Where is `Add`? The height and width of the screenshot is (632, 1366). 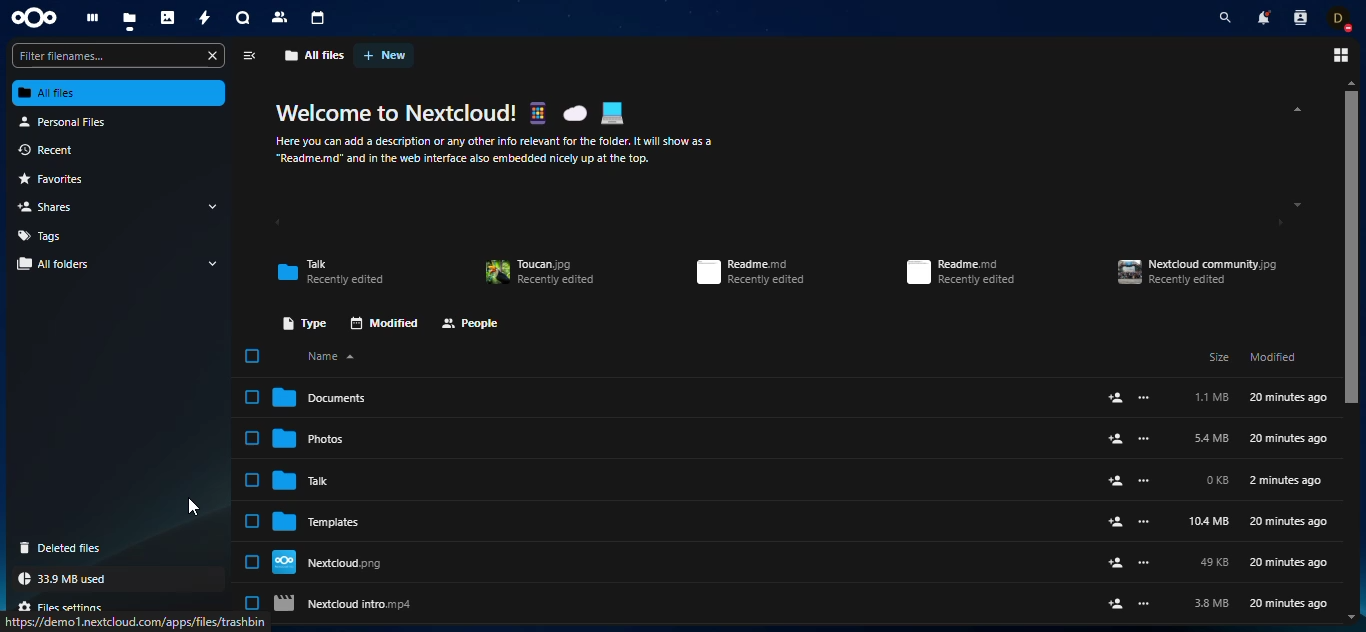
Add is located at coordinates (1129, 564).